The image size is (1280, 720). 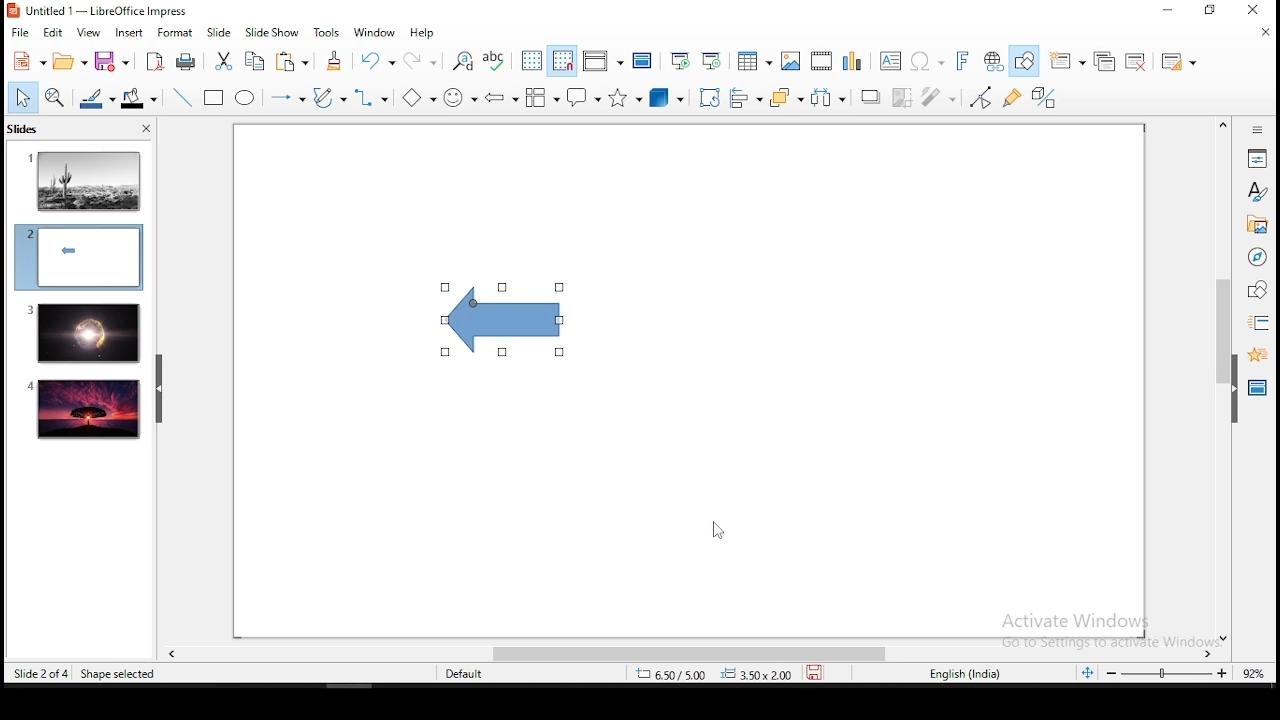 What do you see at coordinates (95, 99) in the screenshot?
I see `line fill` at bounding box center [95, 99].